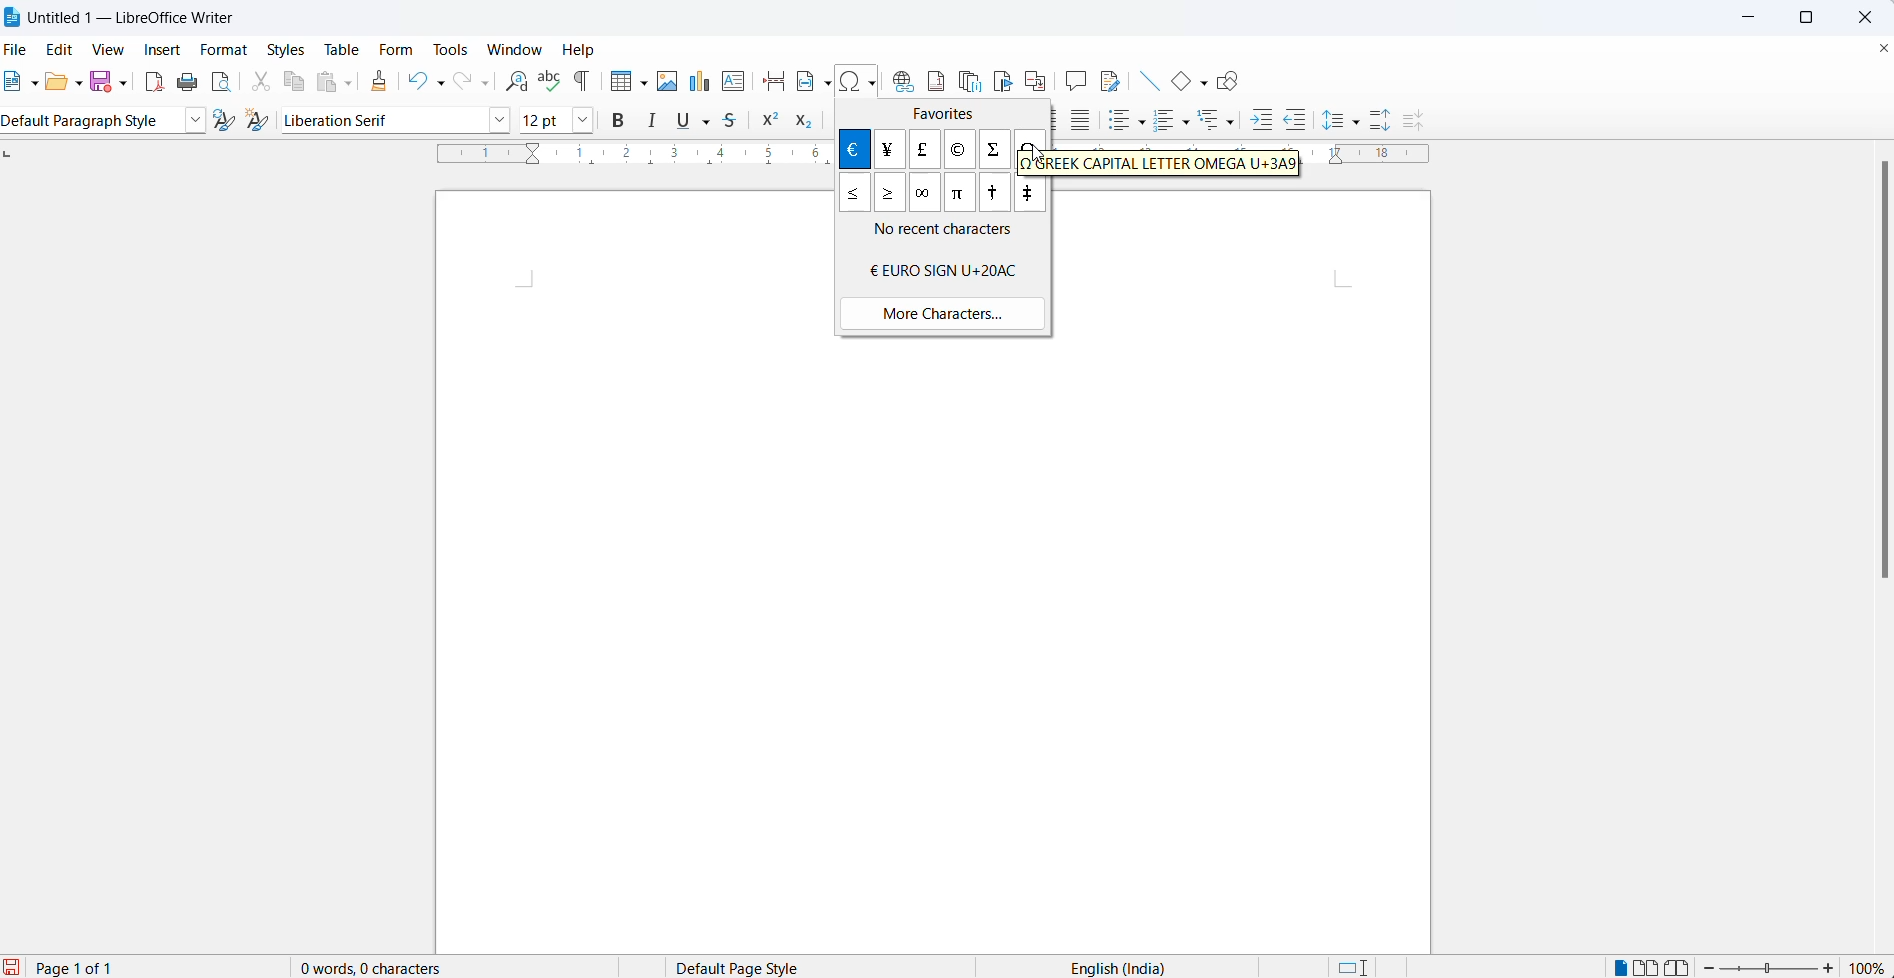  Describe the element at coordinates (375, 968) in the screenshot. I see `word and character count` at that location.